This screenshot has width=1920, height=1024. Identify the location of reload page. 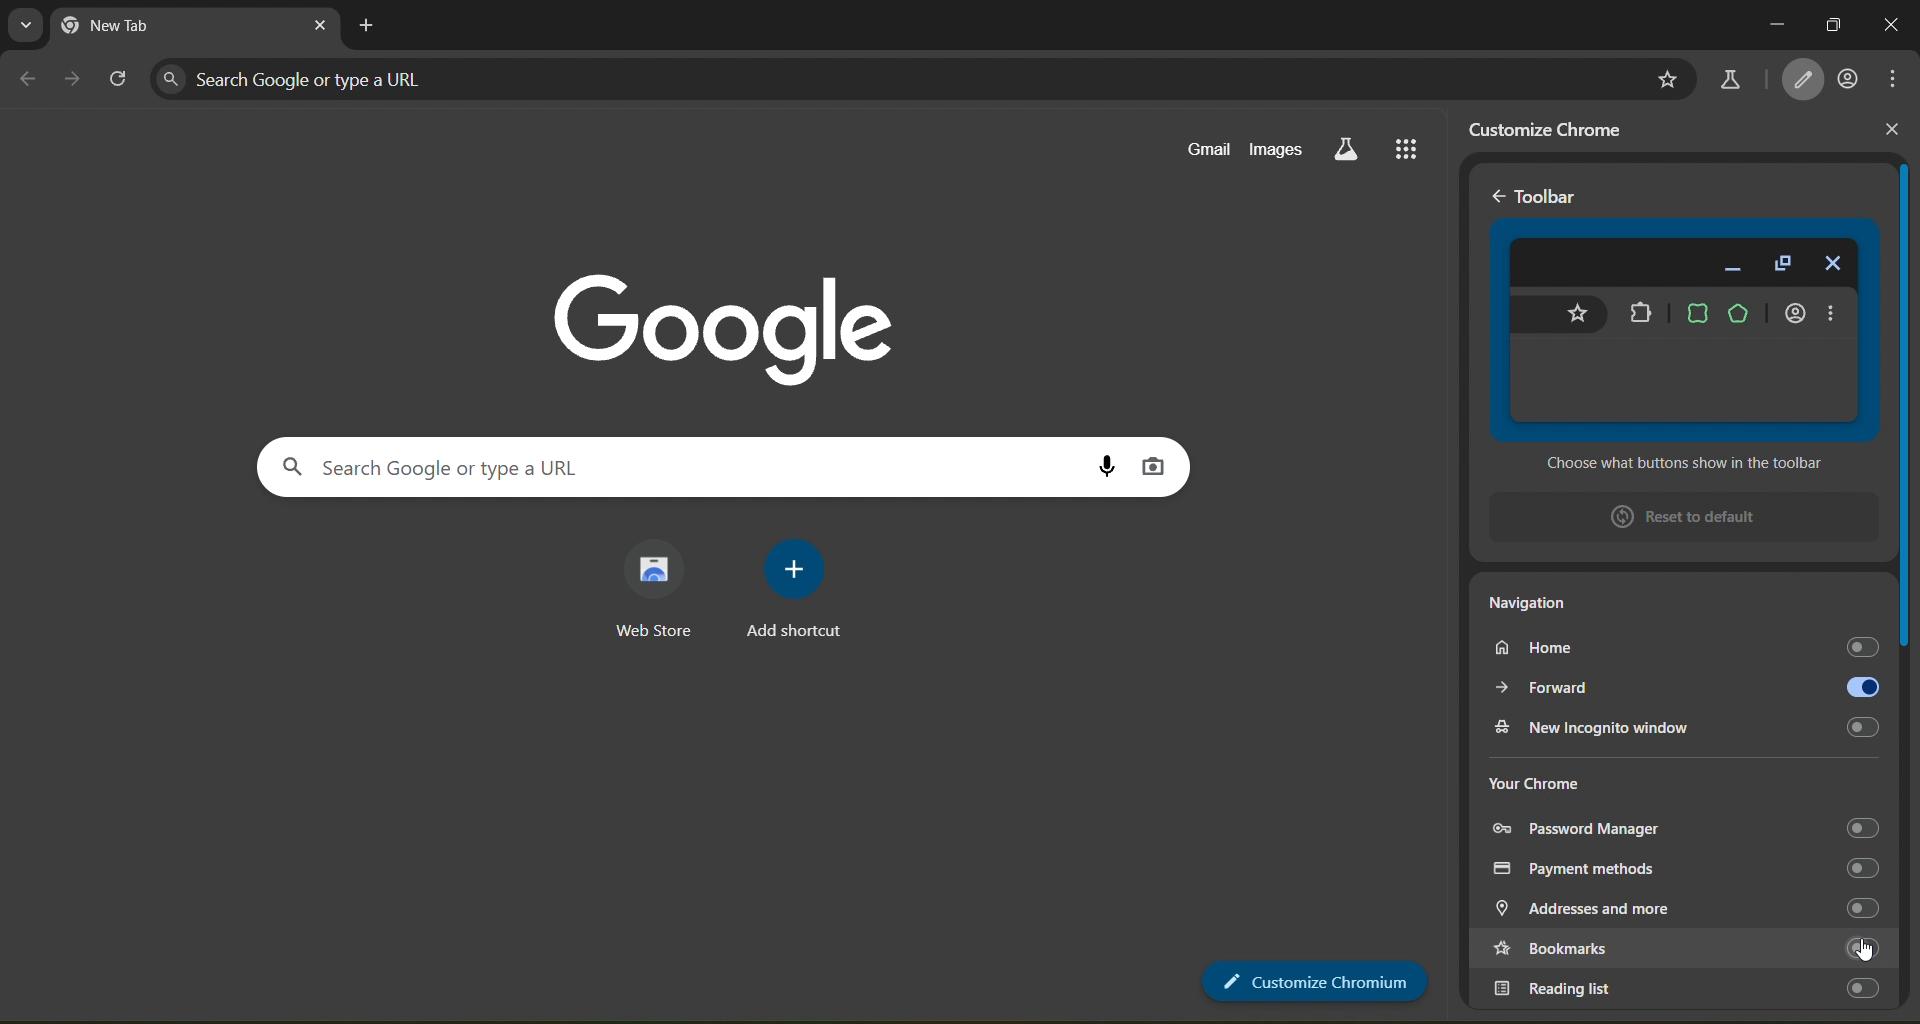
(118, 75).